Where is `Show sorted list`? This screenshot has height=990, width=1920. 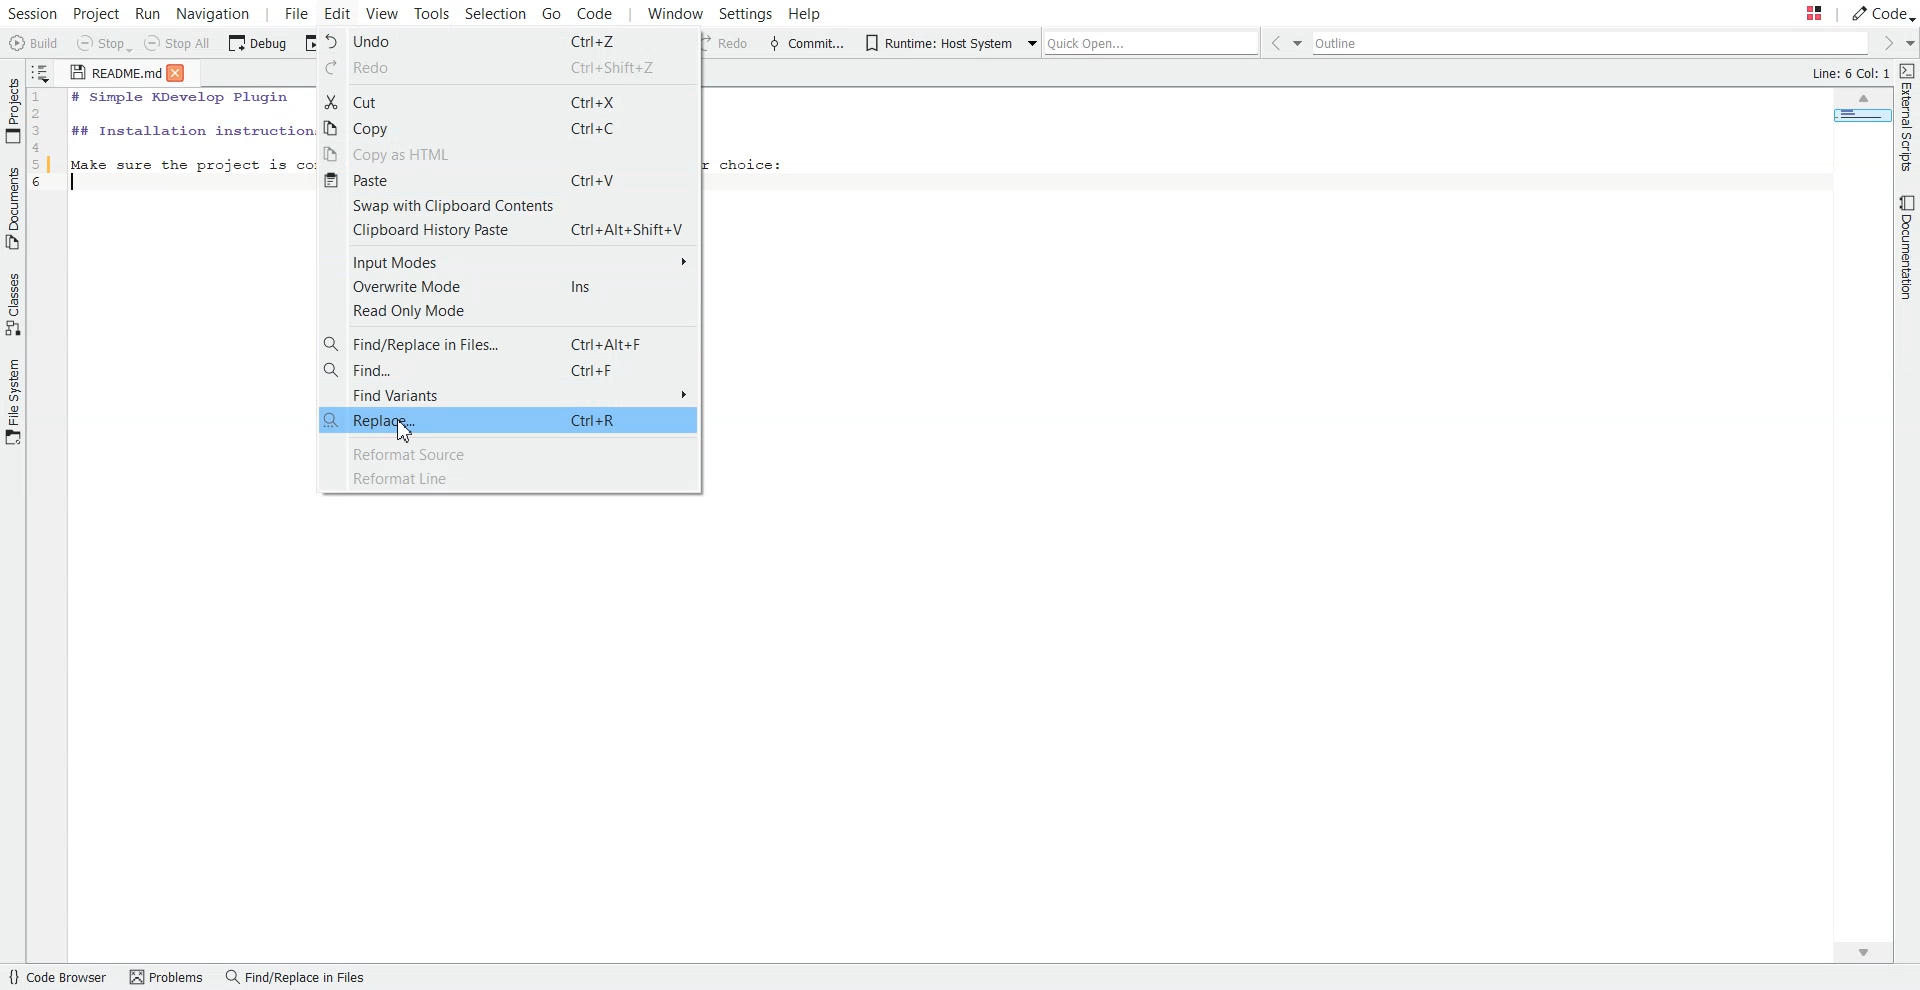 Show sorted list is located at coordinates (42, 71).